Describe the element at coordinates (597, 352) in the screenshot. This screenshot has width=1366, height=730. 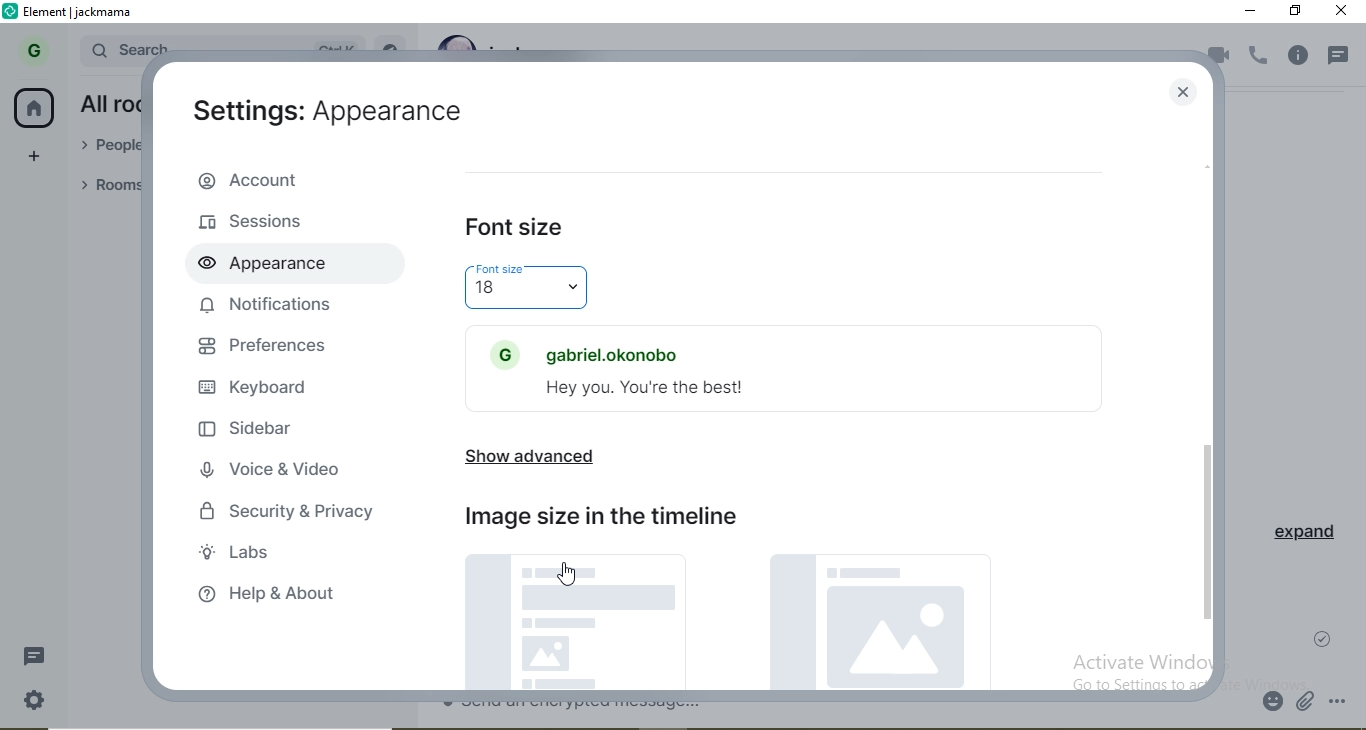
I see `gabriel.okonobo` at that location.